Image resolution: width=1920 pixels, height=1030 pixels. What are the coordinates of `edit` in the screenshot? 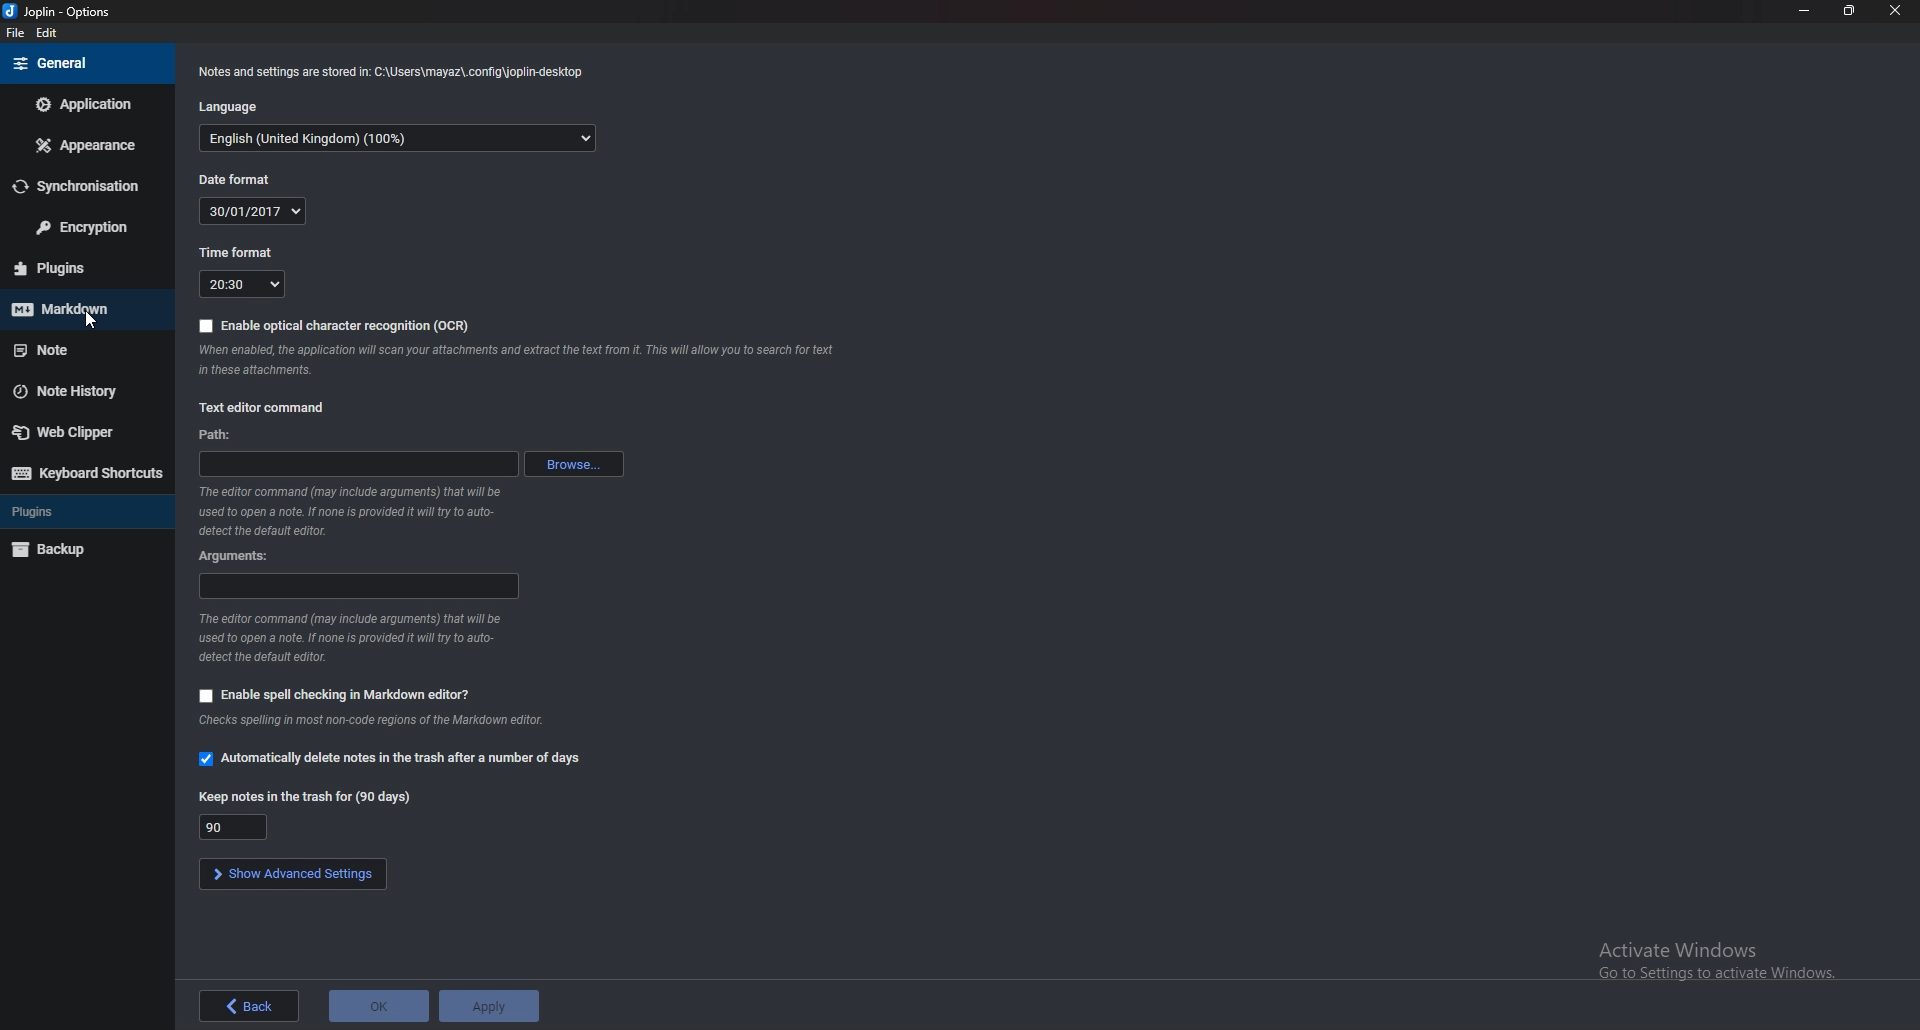 It's located at (48, 32).